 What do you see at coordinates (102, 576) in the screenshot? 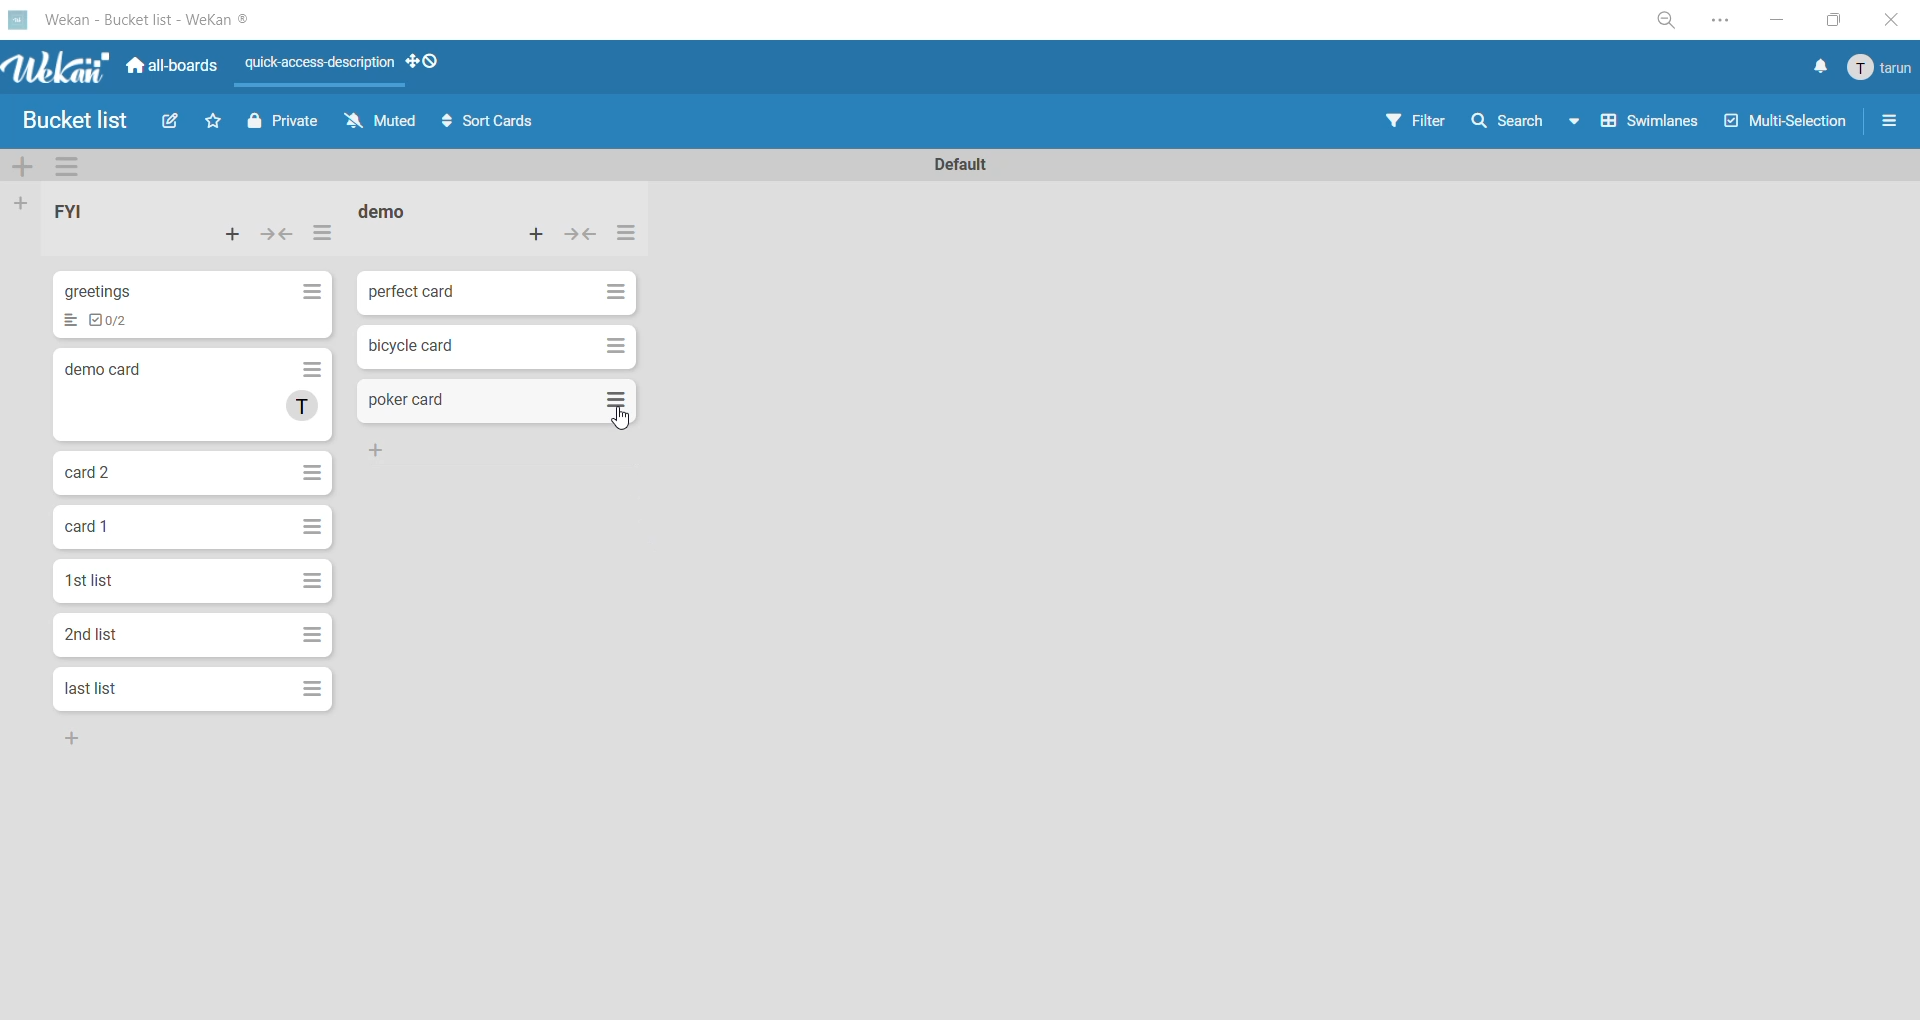
I see `1st list` at bounding box center [102, 576].